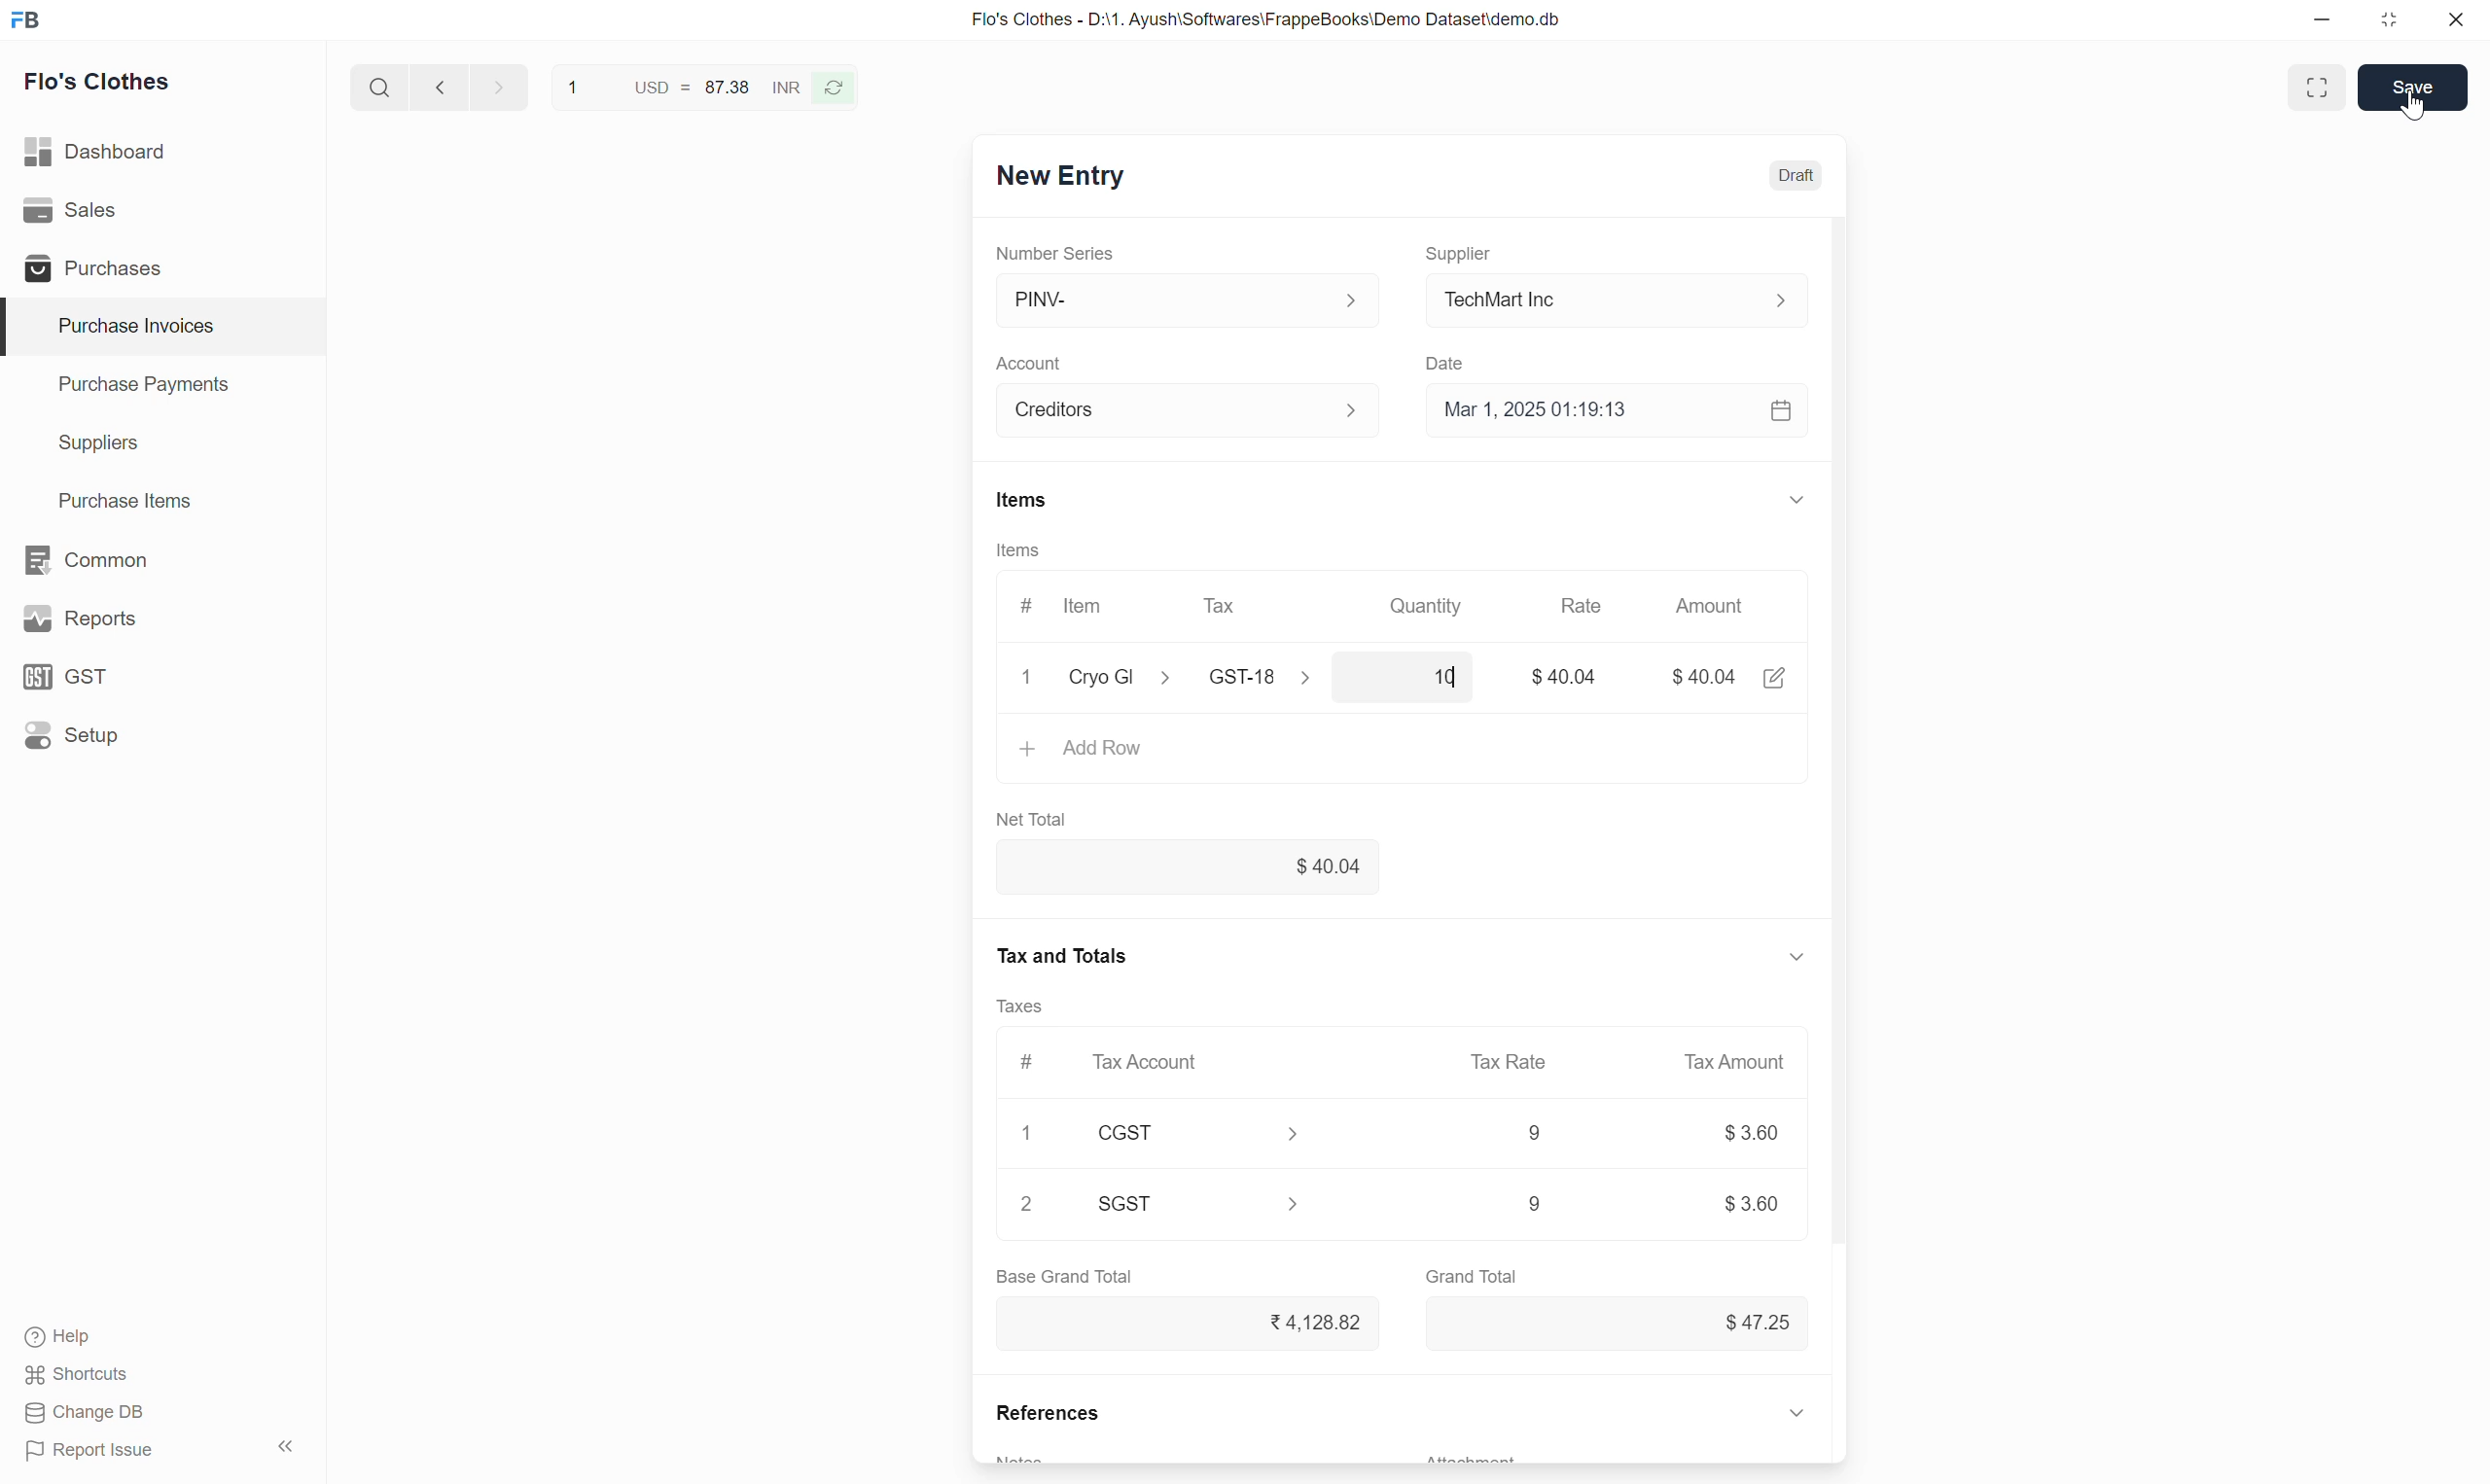  Describe the element at coordinates (837, 86) in the screenshot. I see `refresh ` at that location.